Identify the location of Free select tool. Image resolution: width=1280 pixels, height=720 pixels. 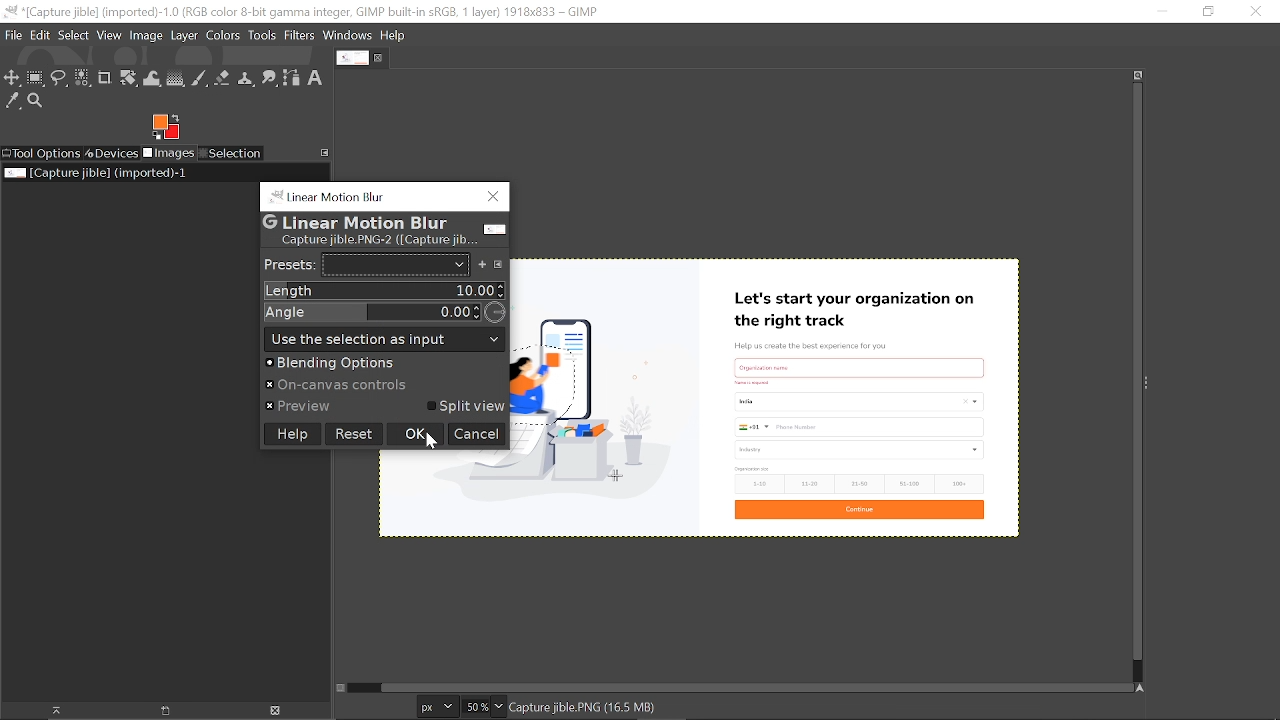
(58, 78).